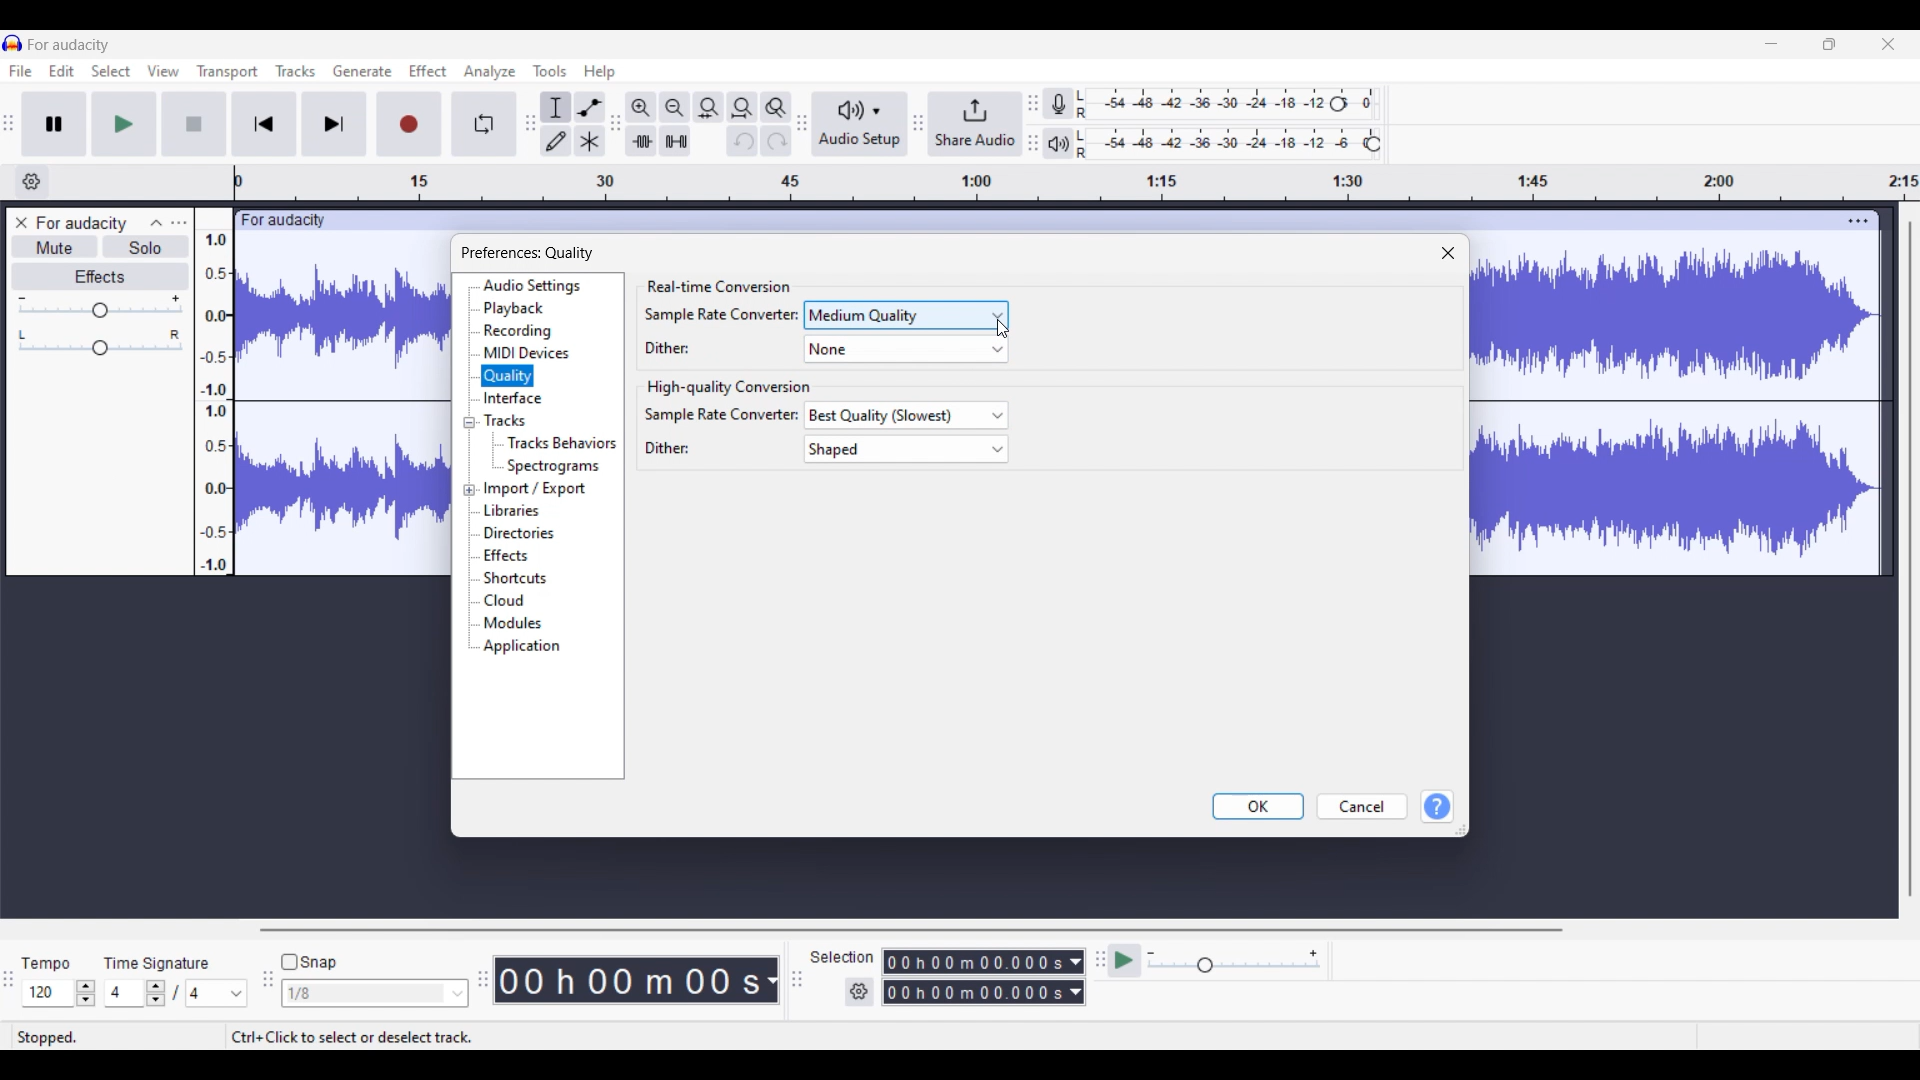 This screenshot has height=1080, width=1920. What do you see at coordinates (100, 310) in the screenshot?
I see `Header to change volume` at bounding box center [100, 310].